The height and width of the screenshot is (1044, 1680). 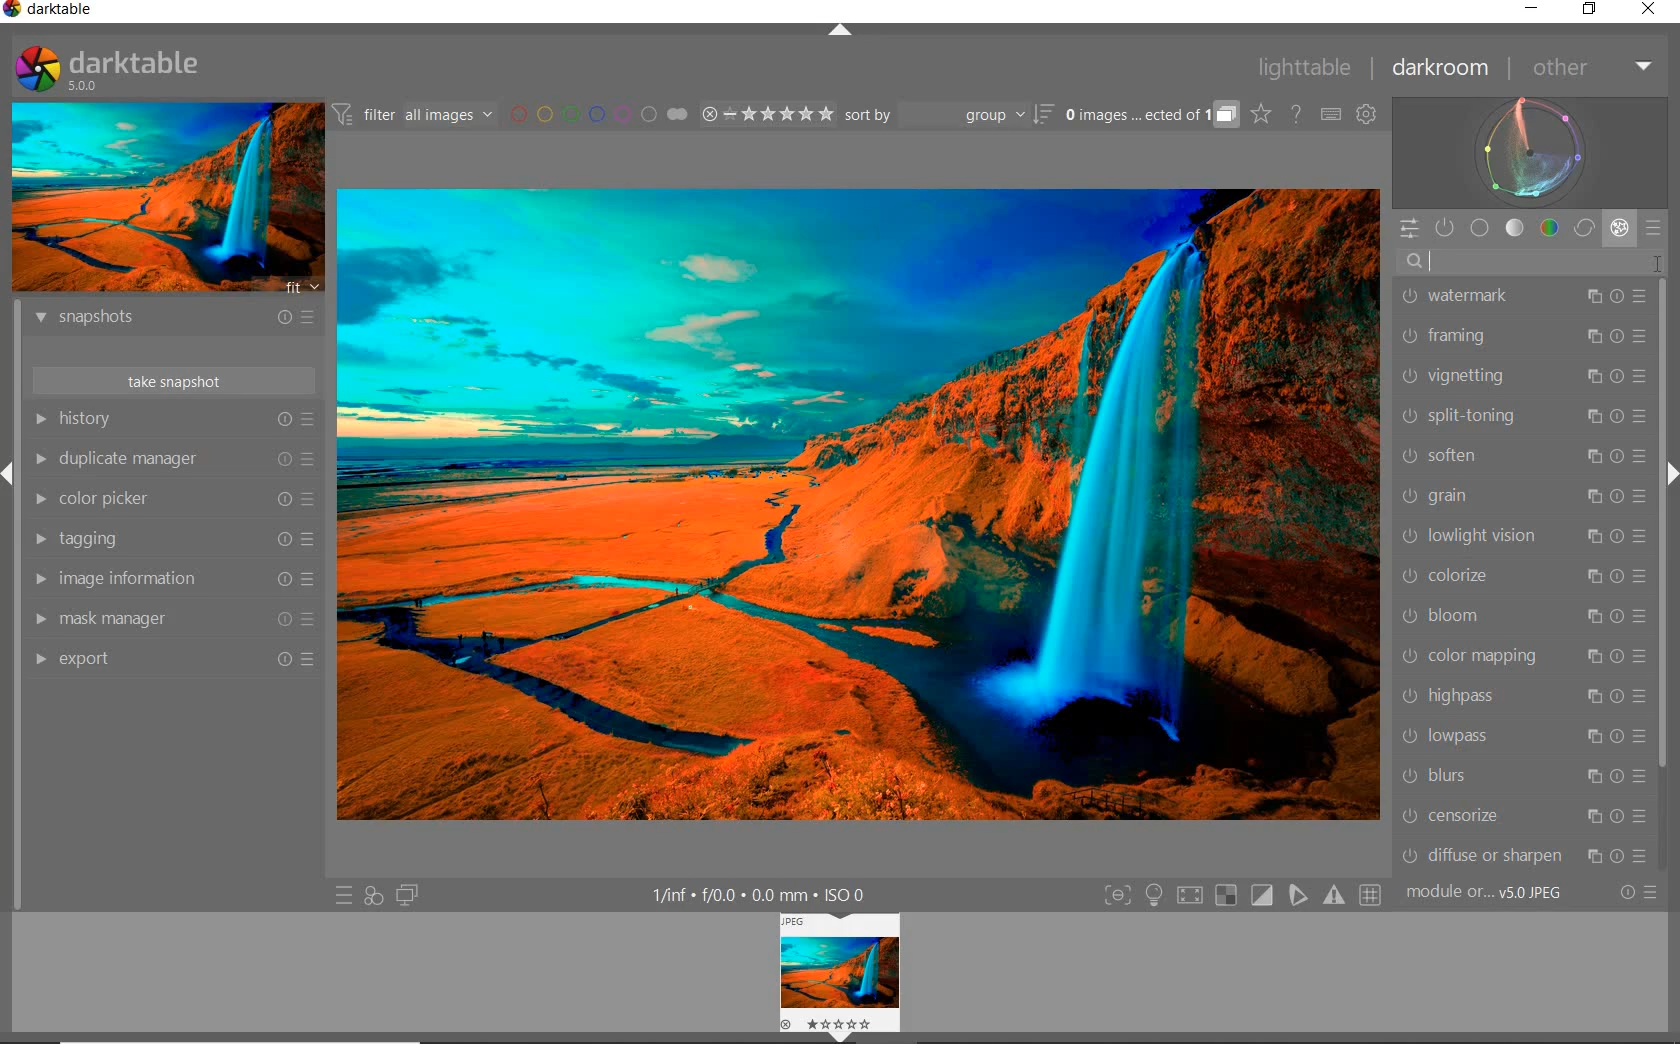 I want to click on RANGE RATING OF SELECTED IMAGES, so click(x=767, y=113).